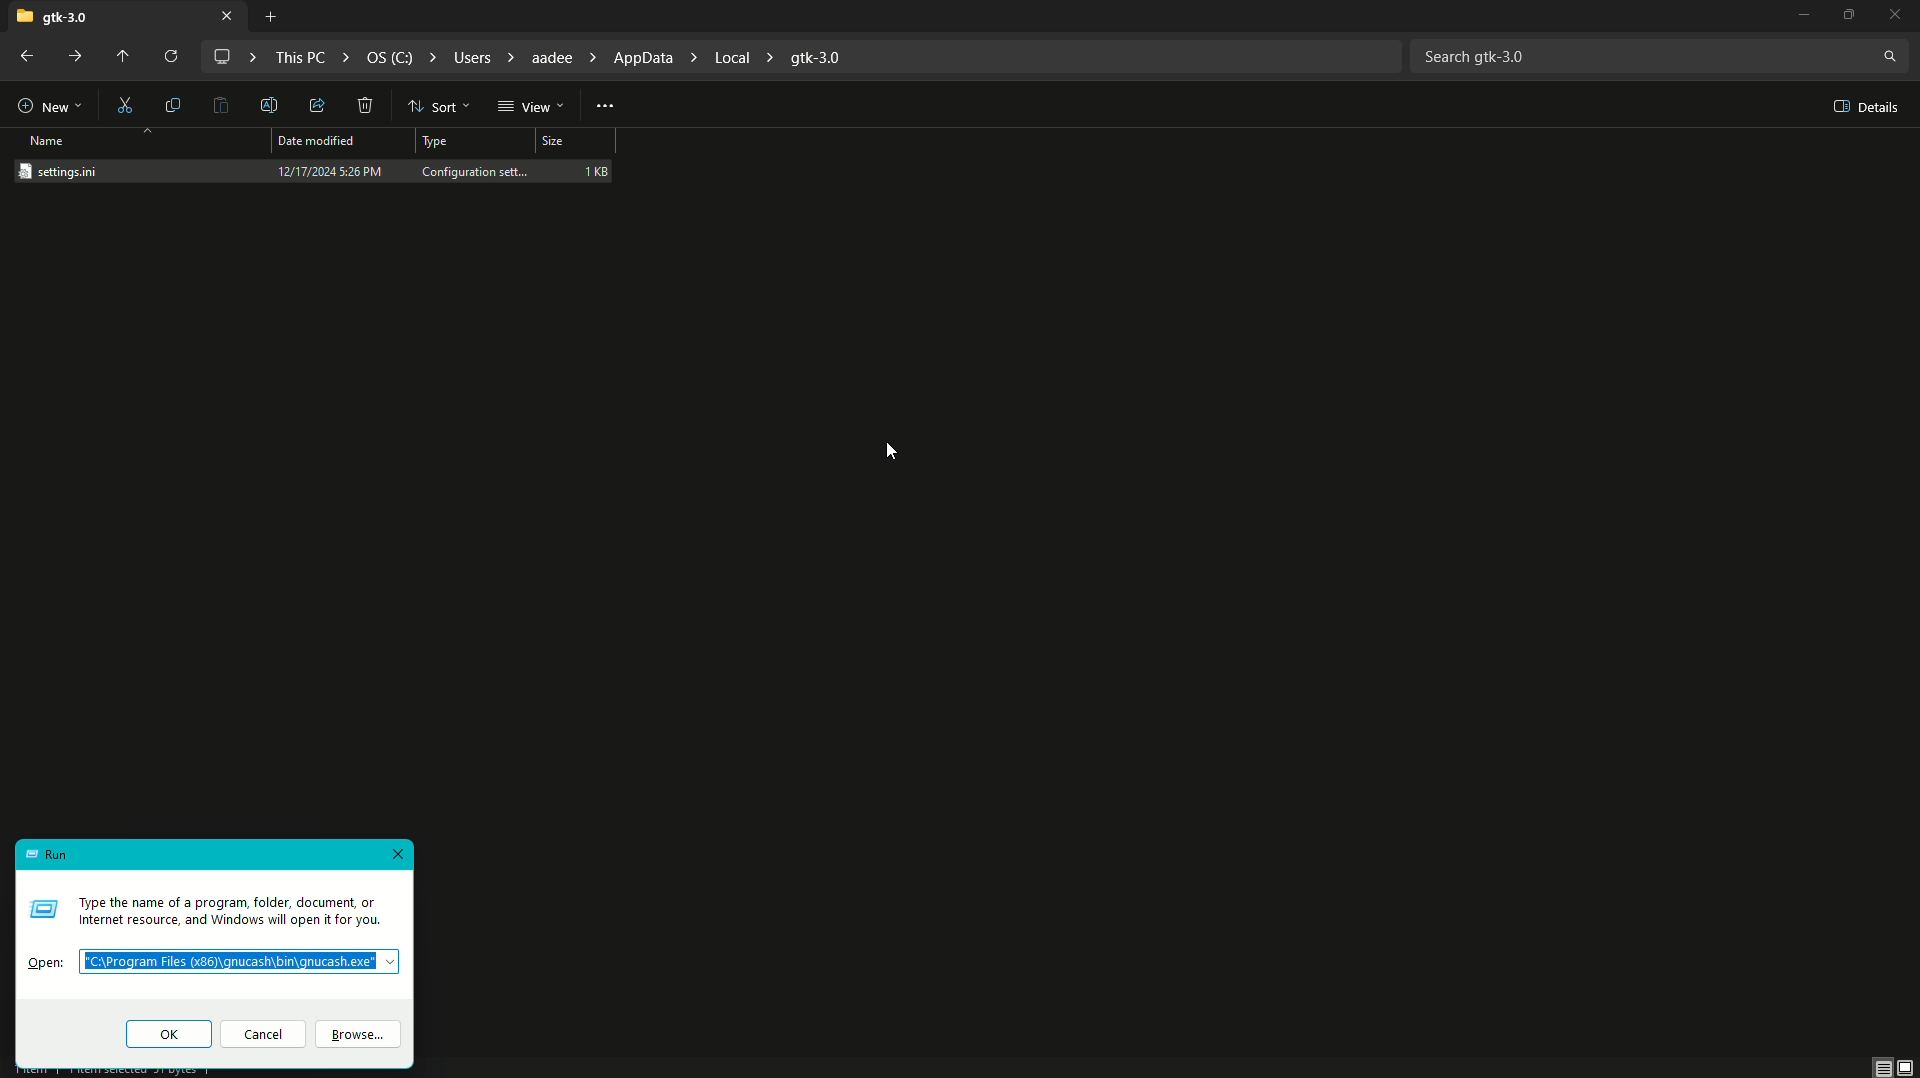 This screenshot has height=1078, width=1920. What do you see at coordinates (271, 104) in the screenshot?
I see `Edit` at bounding box center [271, 104].